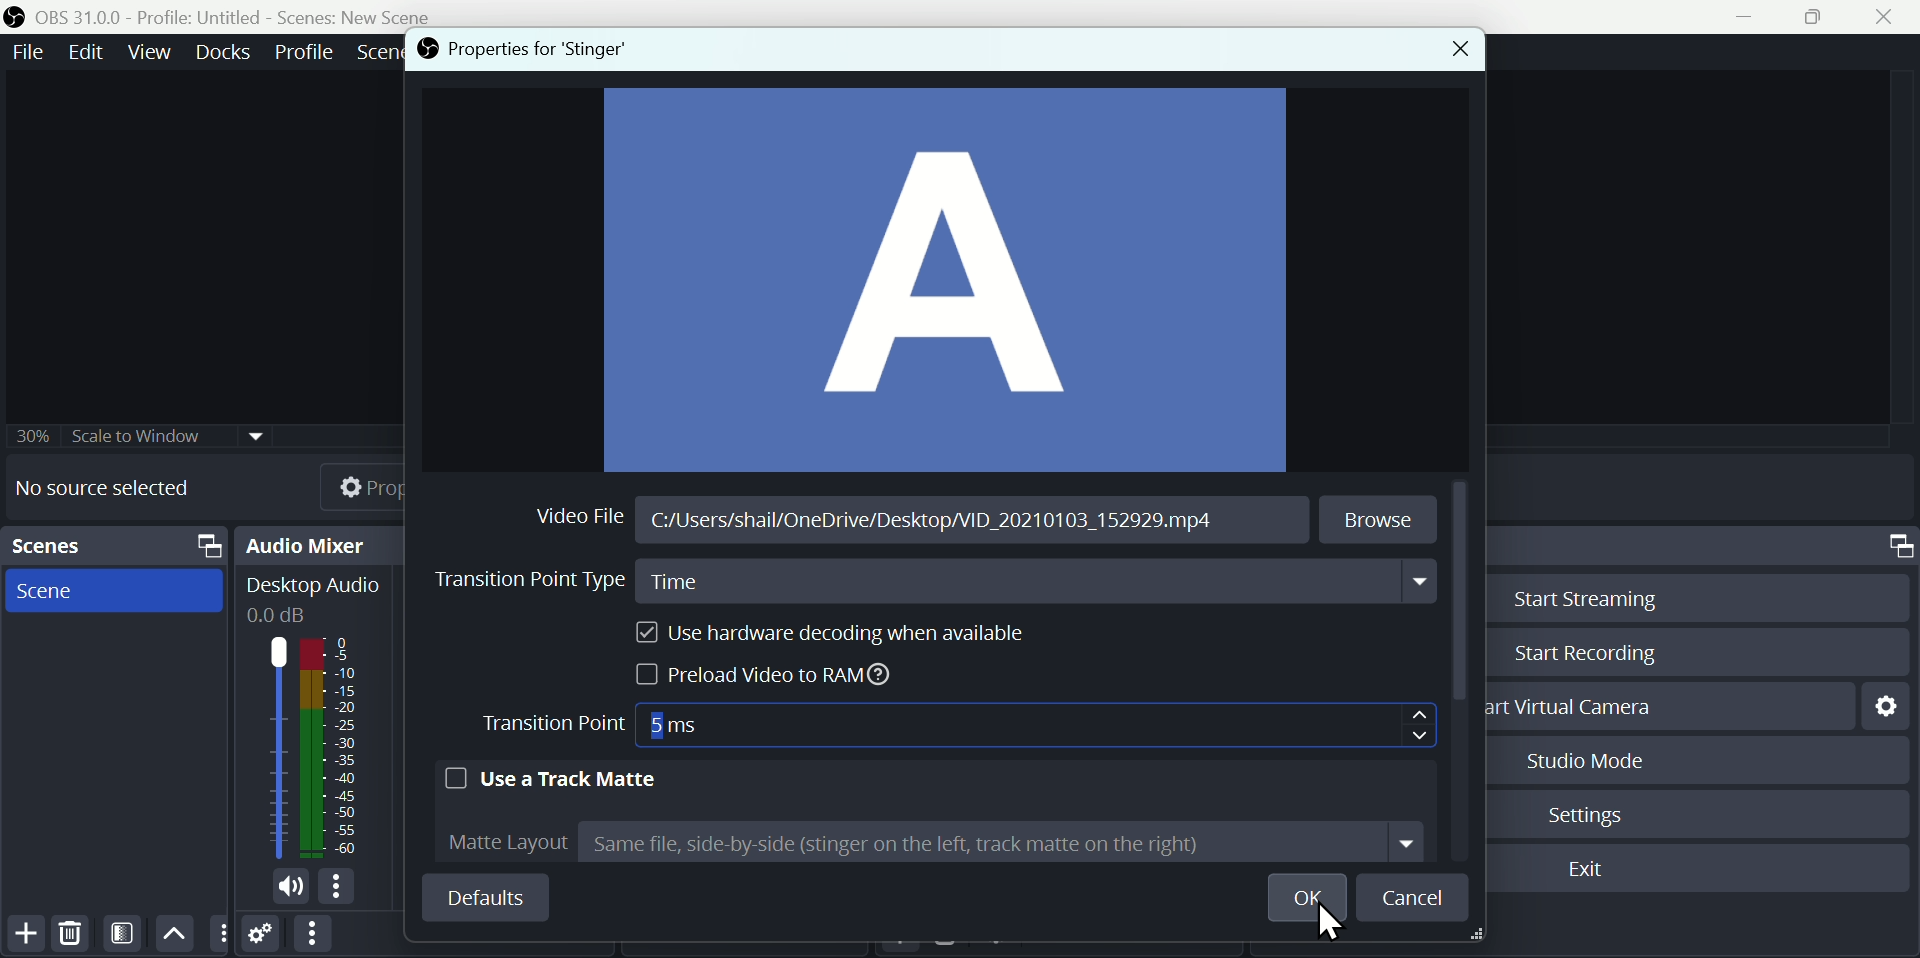 The image size is (1920, 958). Describe the element at coordinates (26, 933) in the screenshot. I see `Add` at that location.